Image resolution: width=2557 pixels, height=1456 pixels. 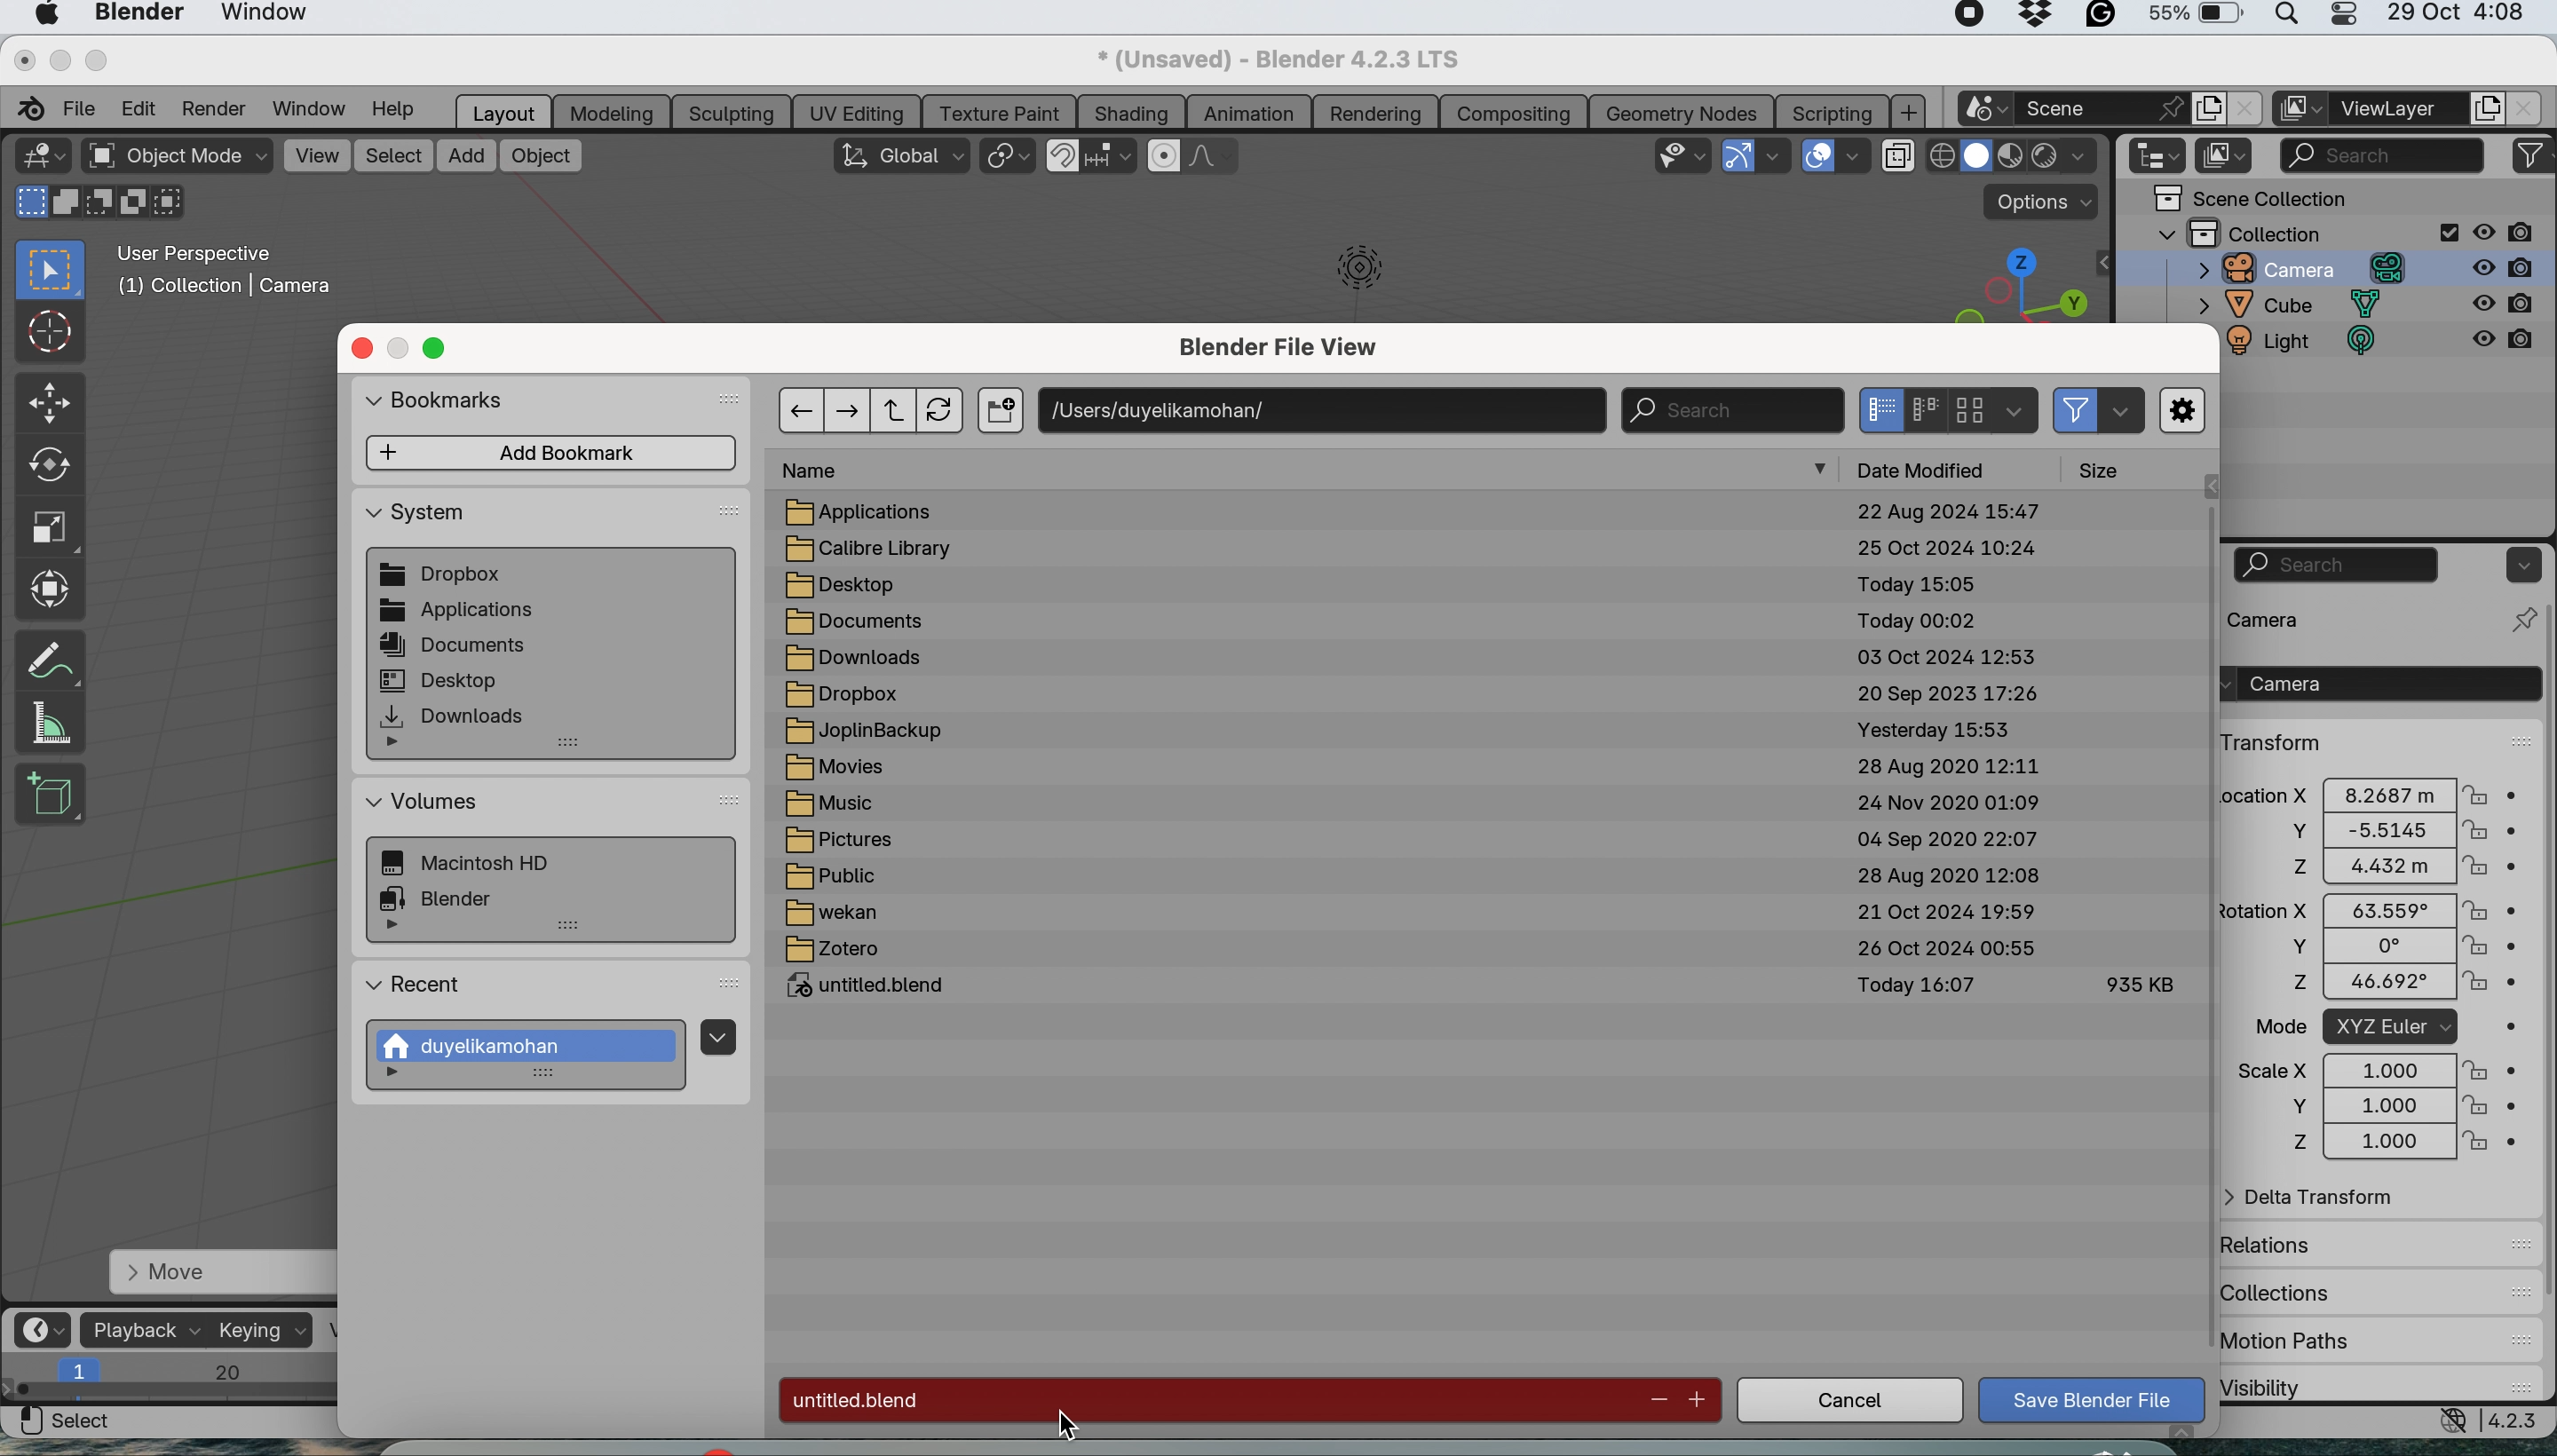 I want to click on disable in render, so click(x=2507, y=266).